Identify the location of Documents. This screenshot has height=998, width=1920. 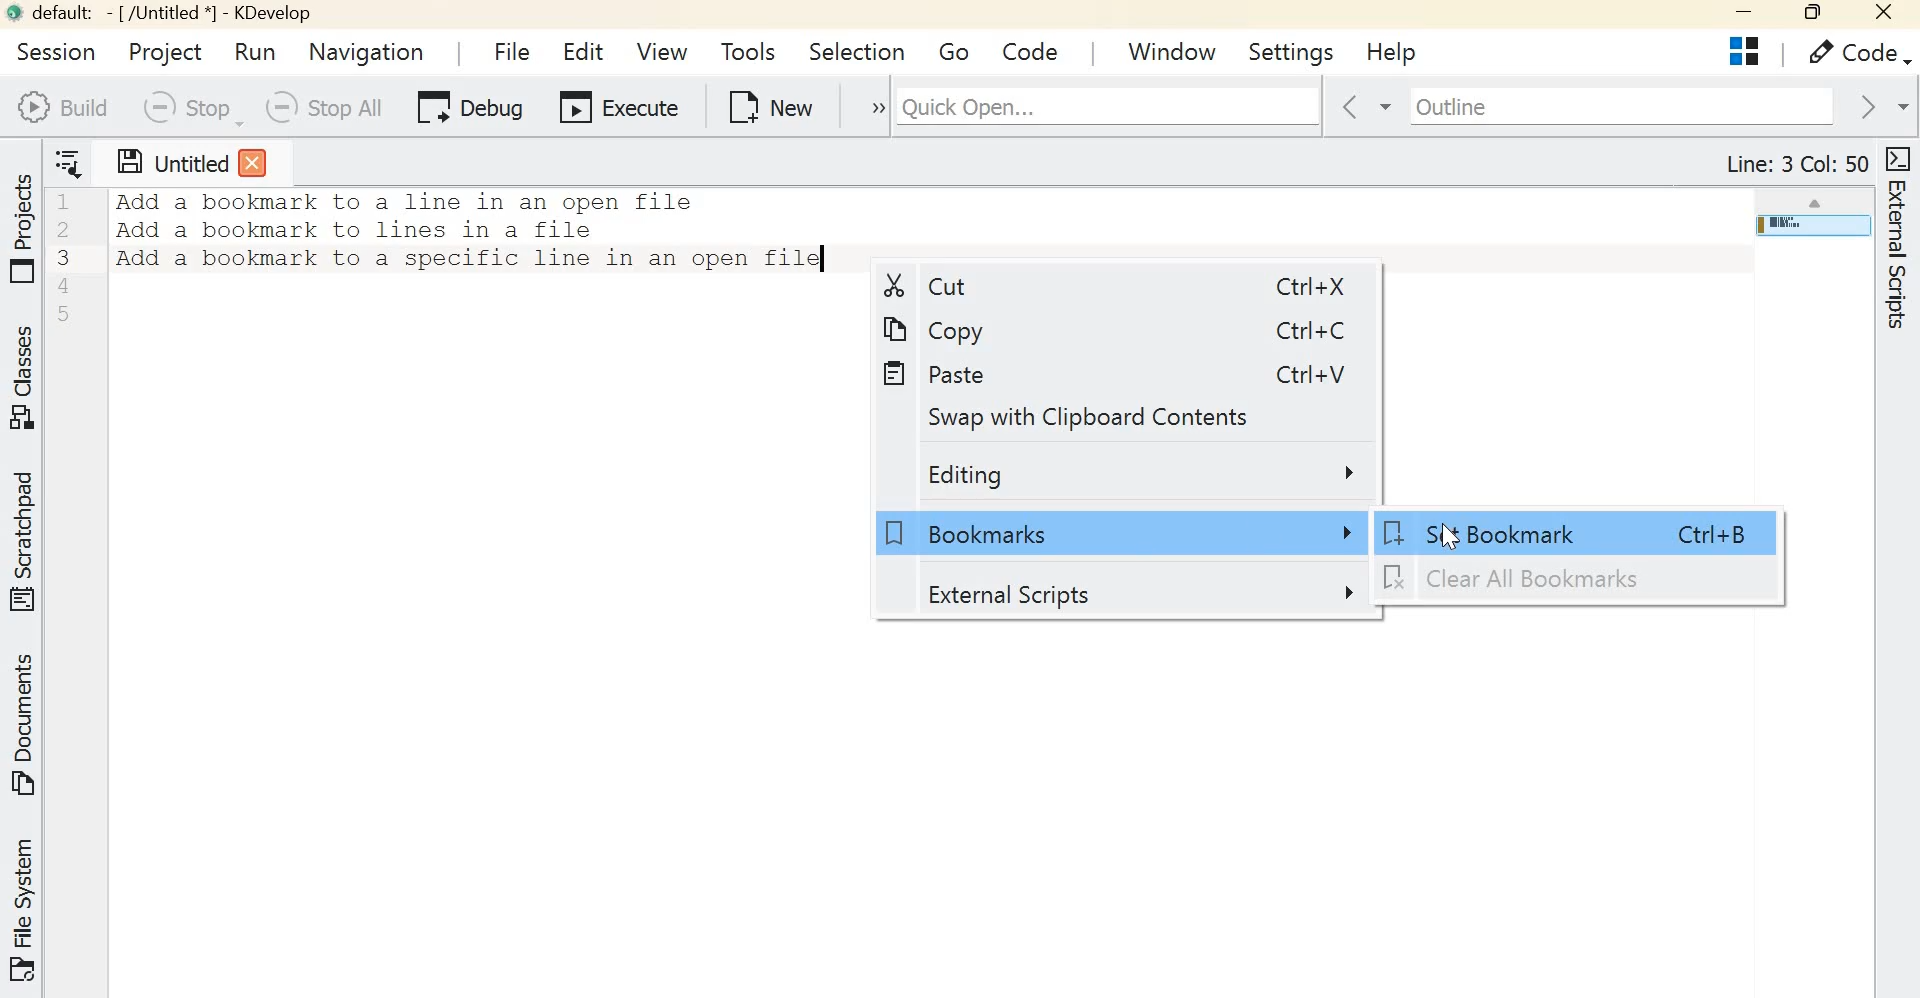
(21, 729).